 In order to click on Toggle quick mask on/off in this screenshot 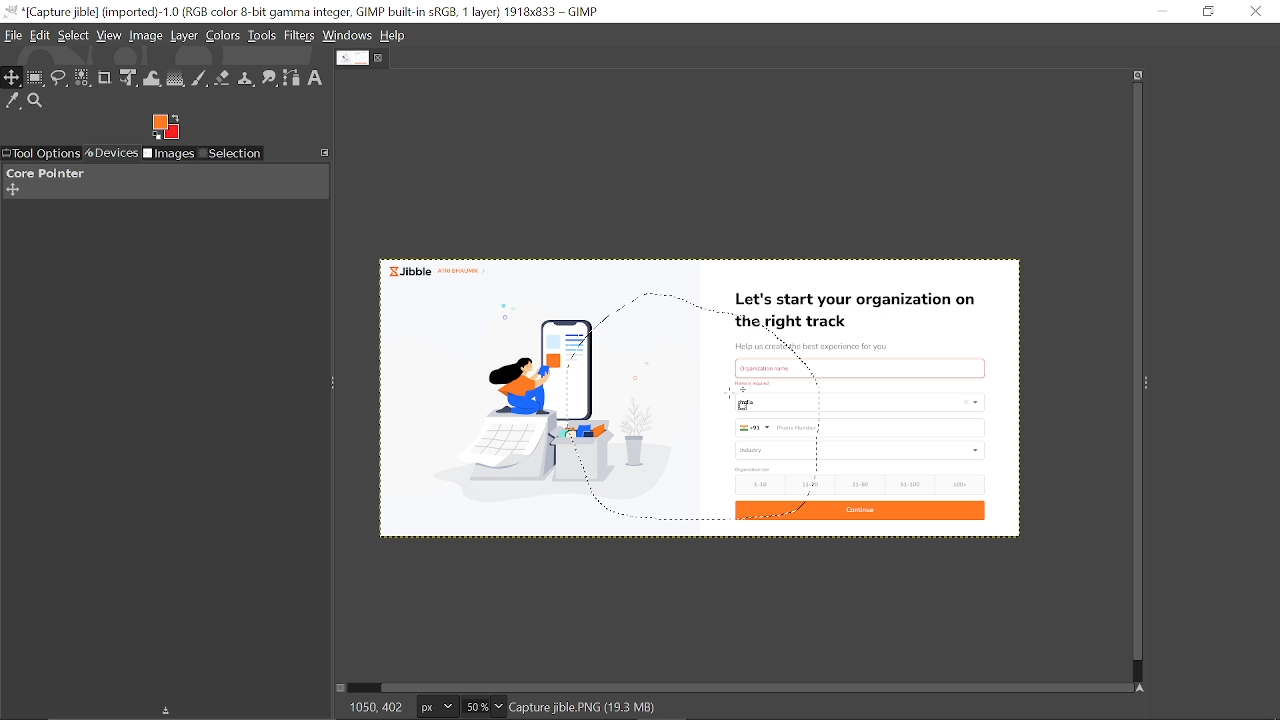, I will do `click(339, 688)`.